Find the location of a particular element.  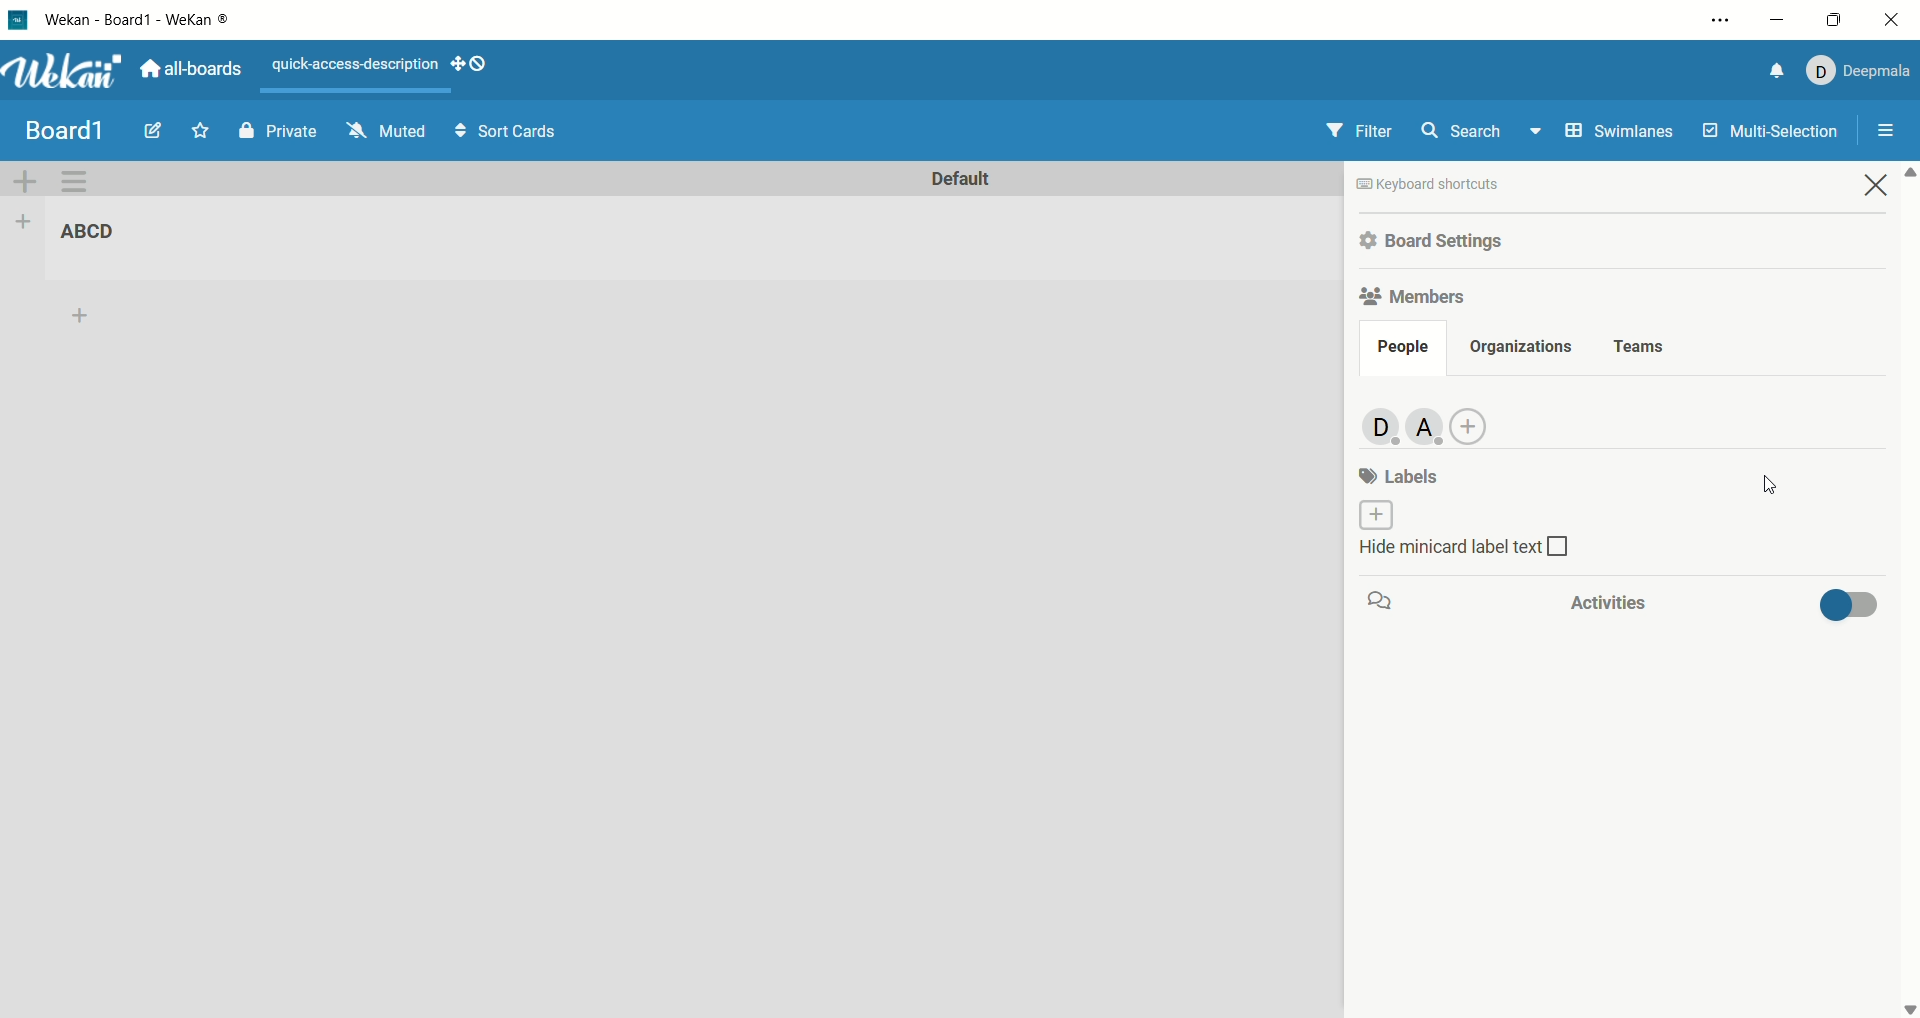

close is located at coordinates (1896, 20).